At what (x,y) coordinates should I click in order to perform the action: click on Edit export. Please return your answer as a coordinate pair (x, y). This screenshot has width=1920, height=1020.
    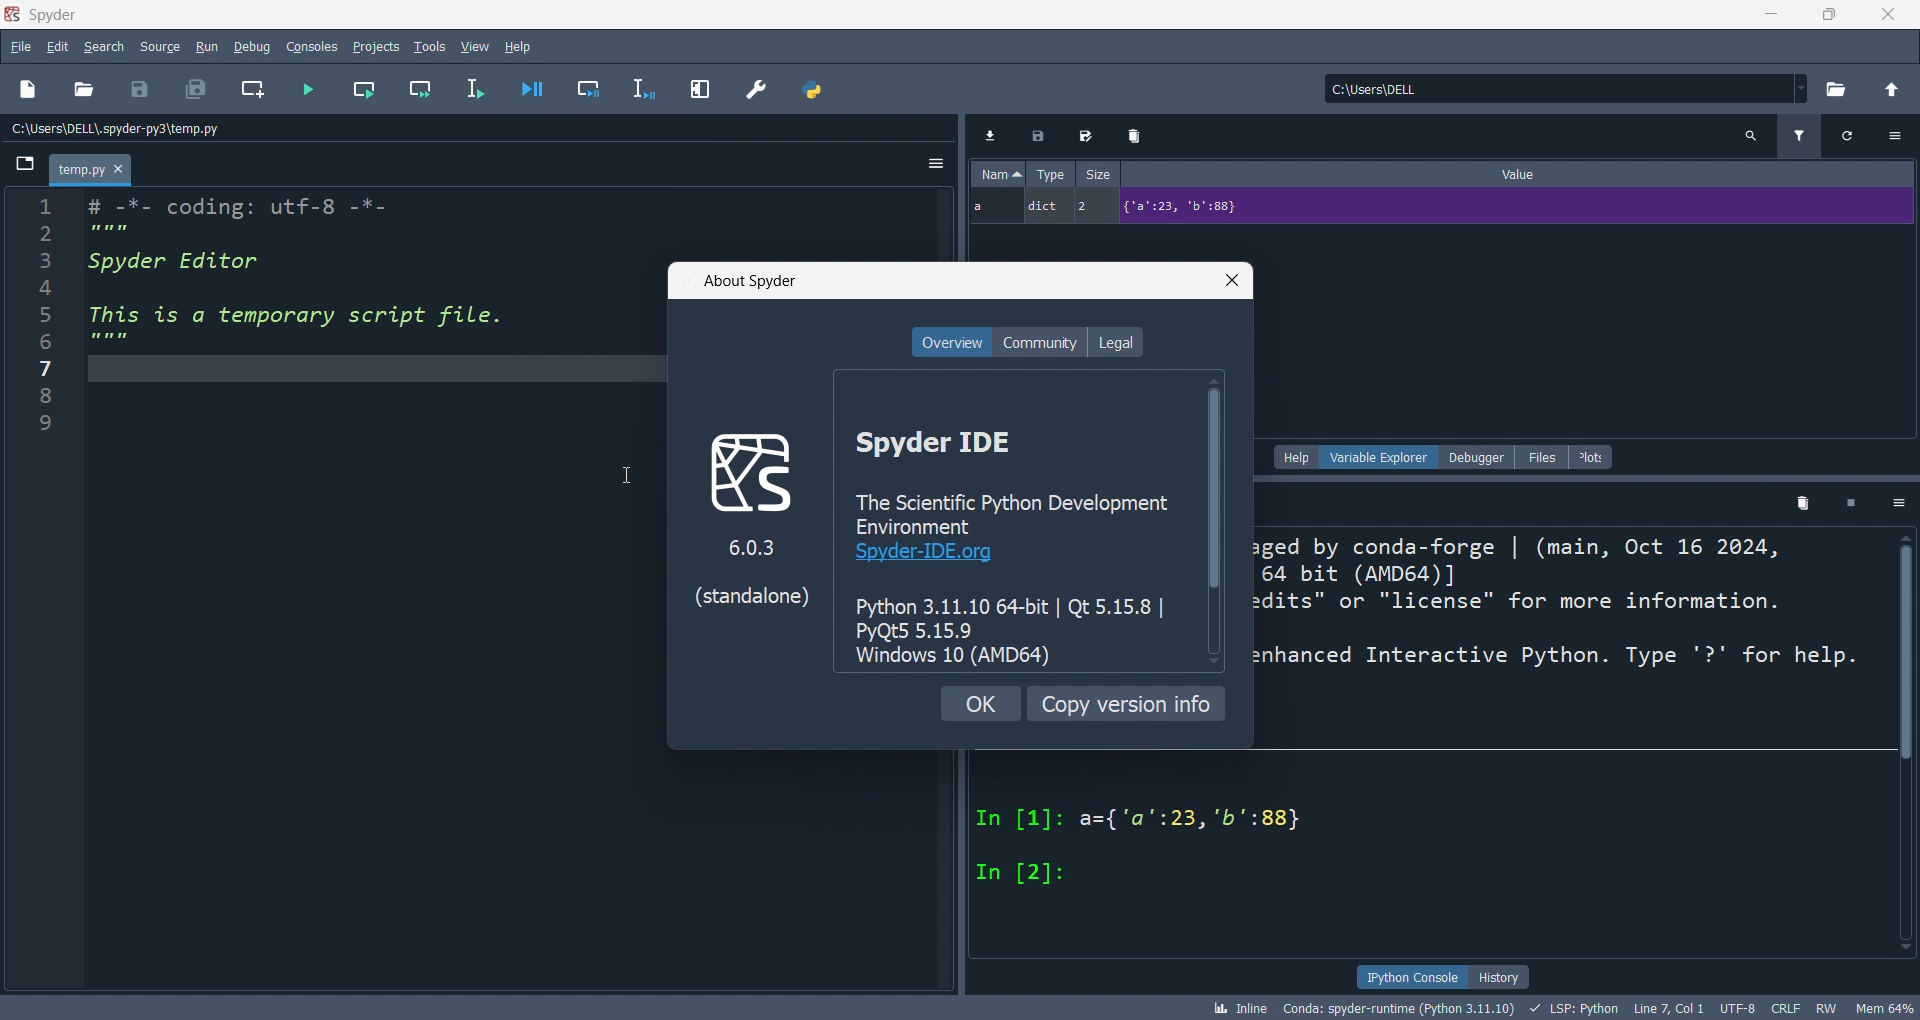
    Looking at the image, I should click on (1087, 133).